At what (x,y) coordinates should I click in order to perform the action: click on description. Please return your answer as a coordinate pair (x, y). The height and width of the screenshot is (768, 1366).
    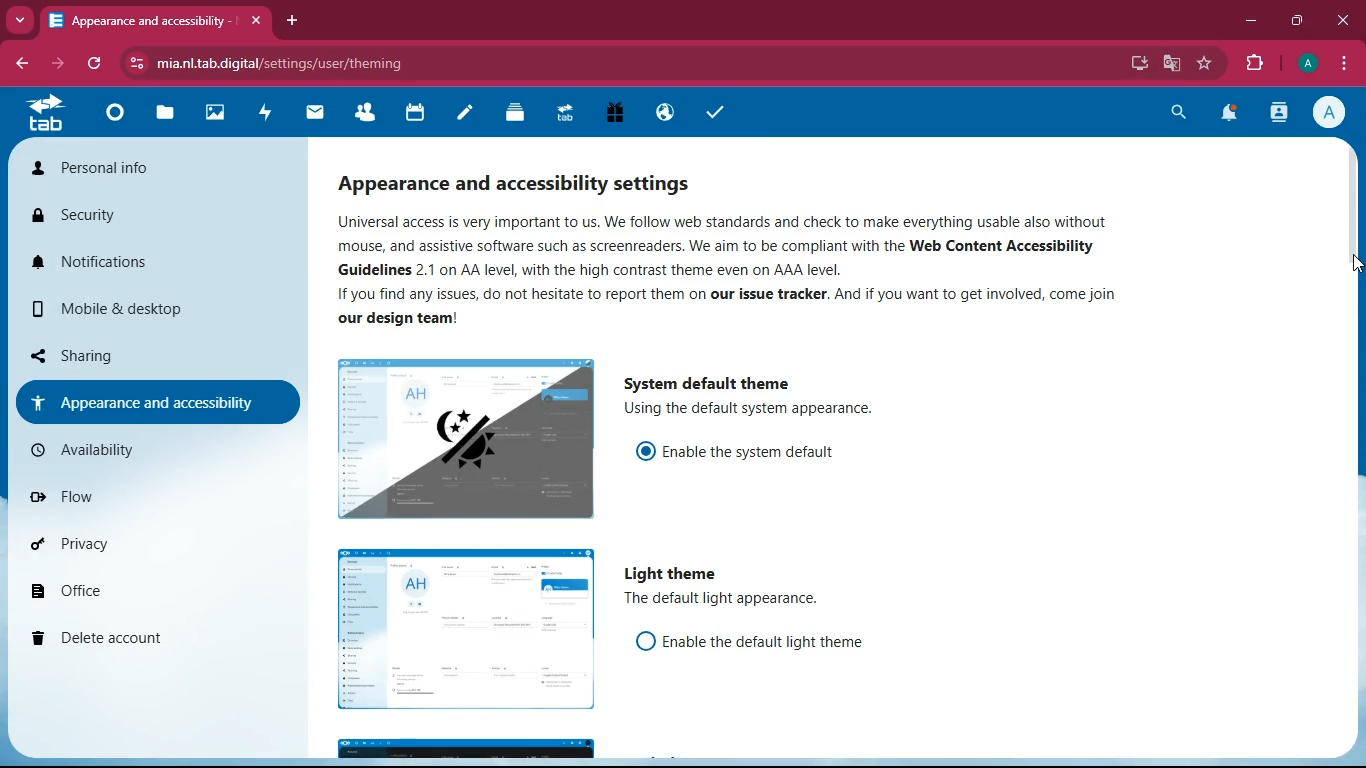
    Looking at the image, I should click on (755, 409).